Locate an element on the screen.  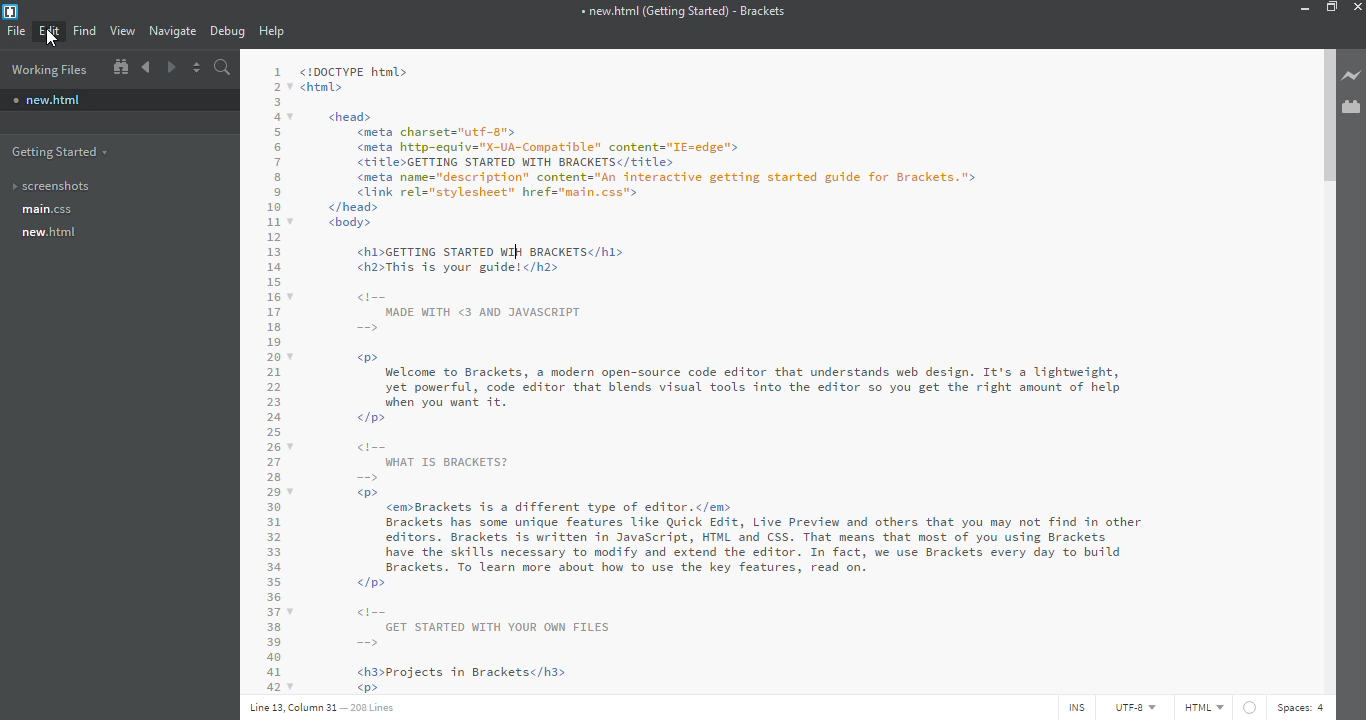
back is located at coordinates (148, 67).